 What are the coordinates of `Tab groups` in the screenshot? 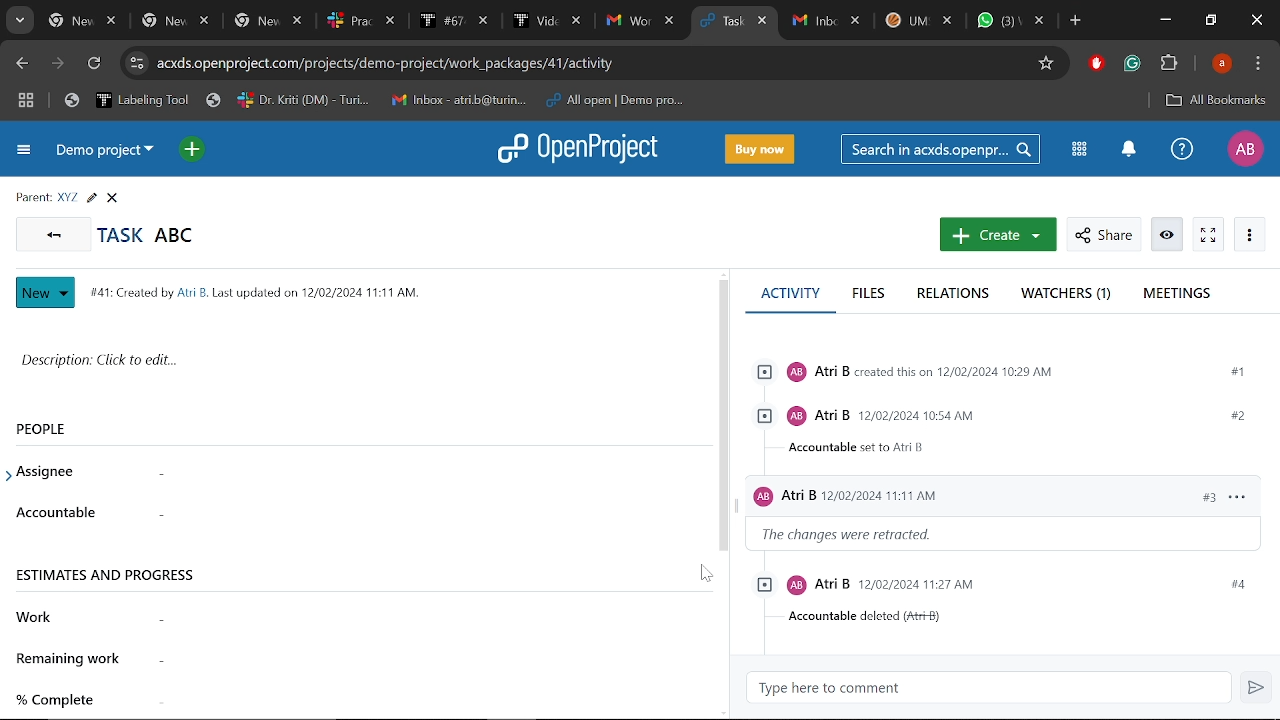 It's located at (26, 103).